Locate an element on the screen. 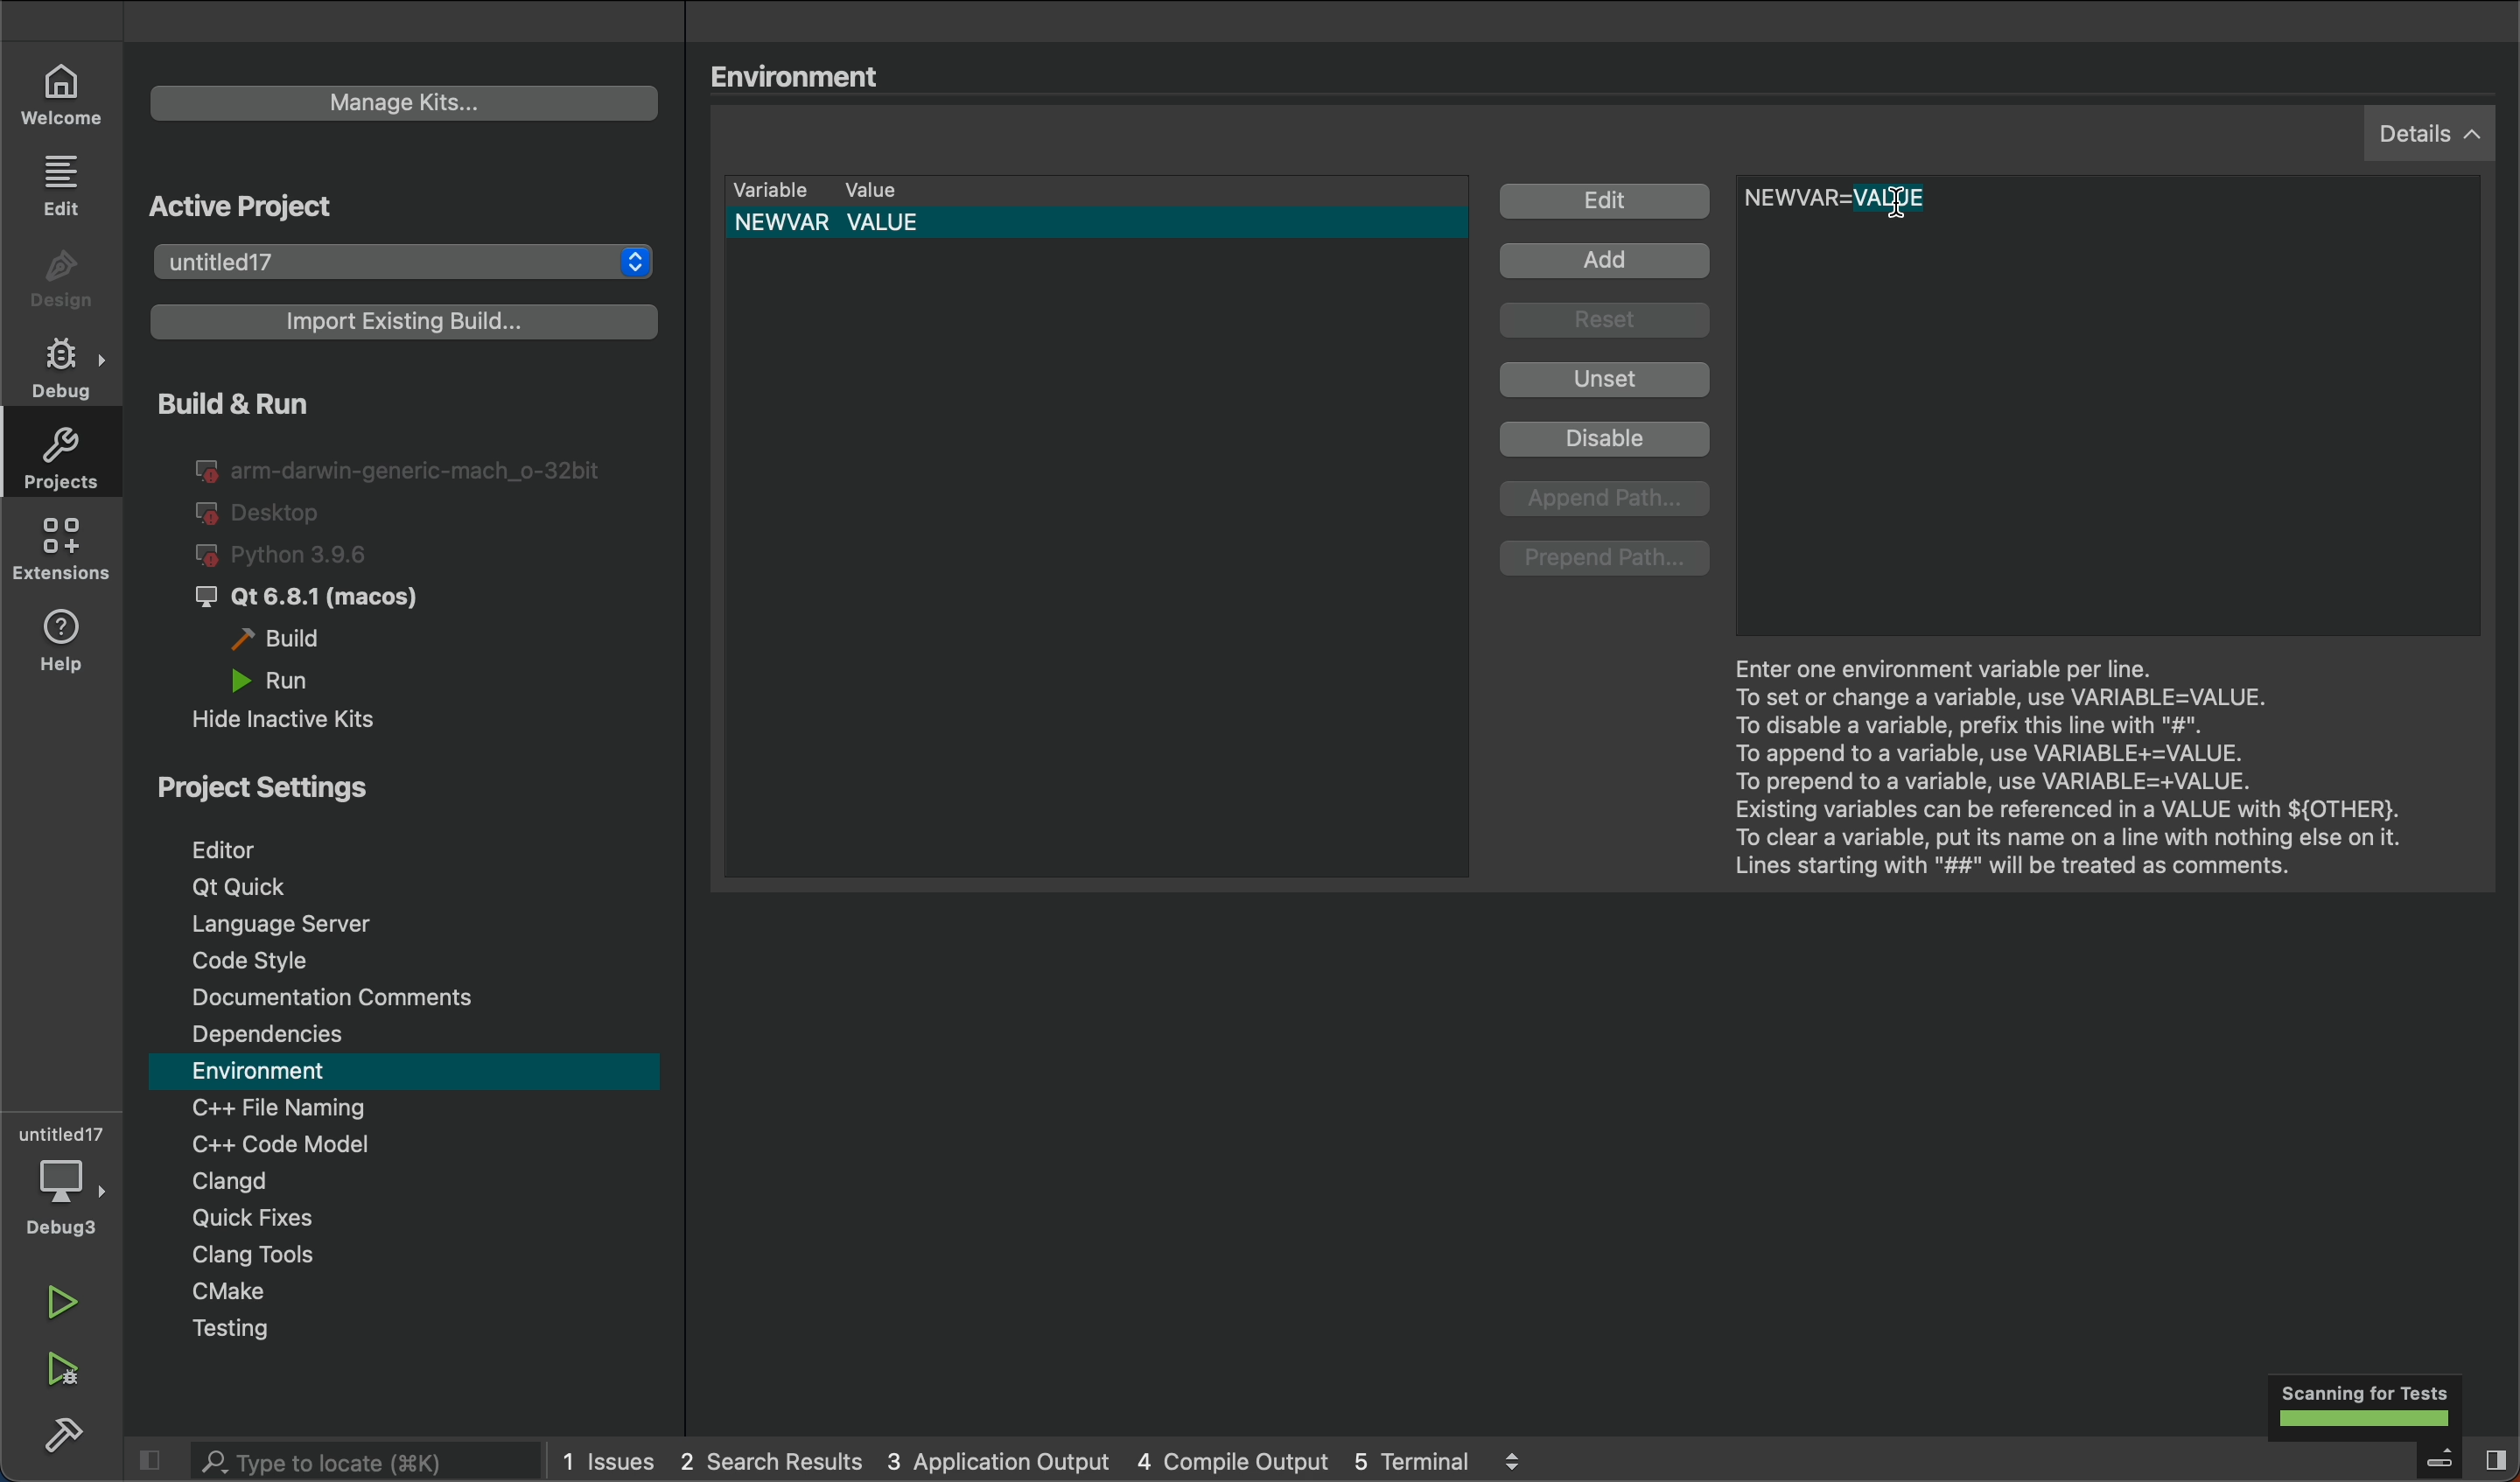  file naming is located at coordinates (410, 1108).